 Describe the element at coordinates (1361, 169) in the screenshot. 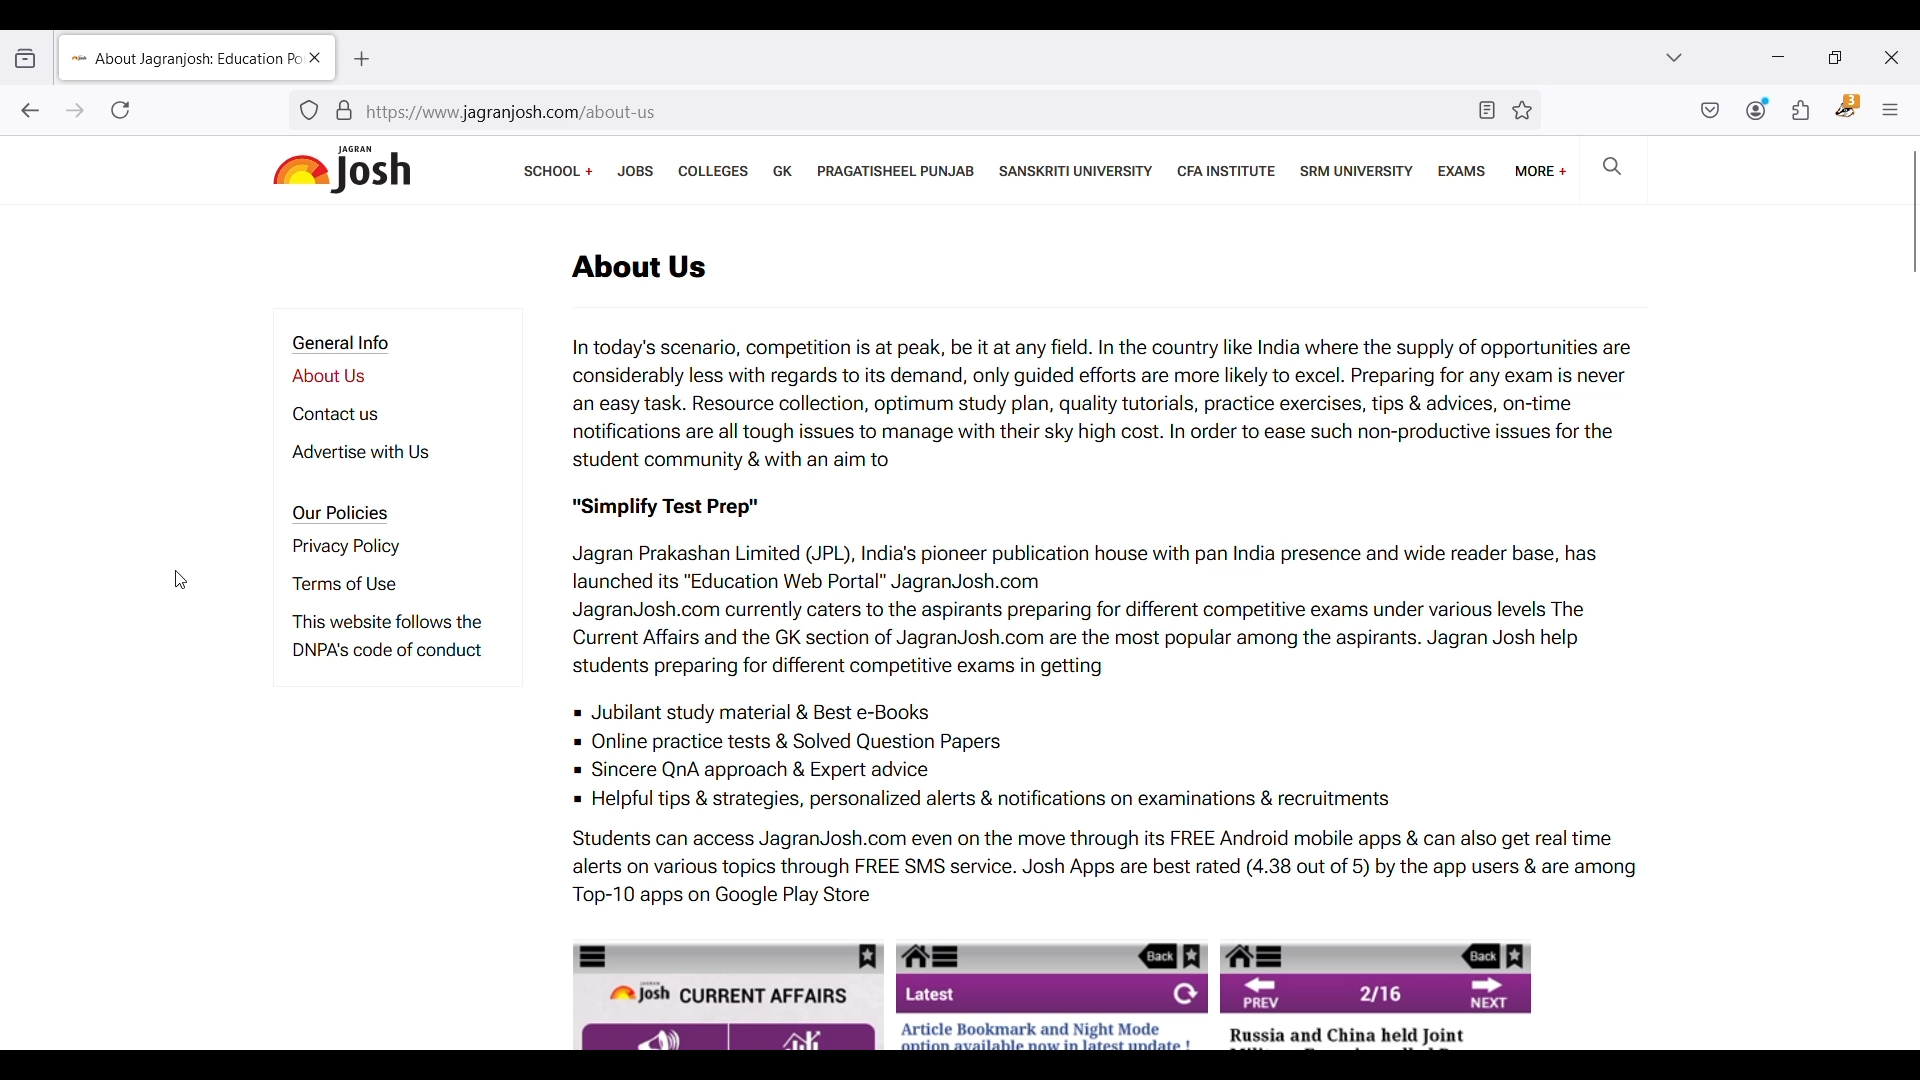

I see `SRM university page` at that location.